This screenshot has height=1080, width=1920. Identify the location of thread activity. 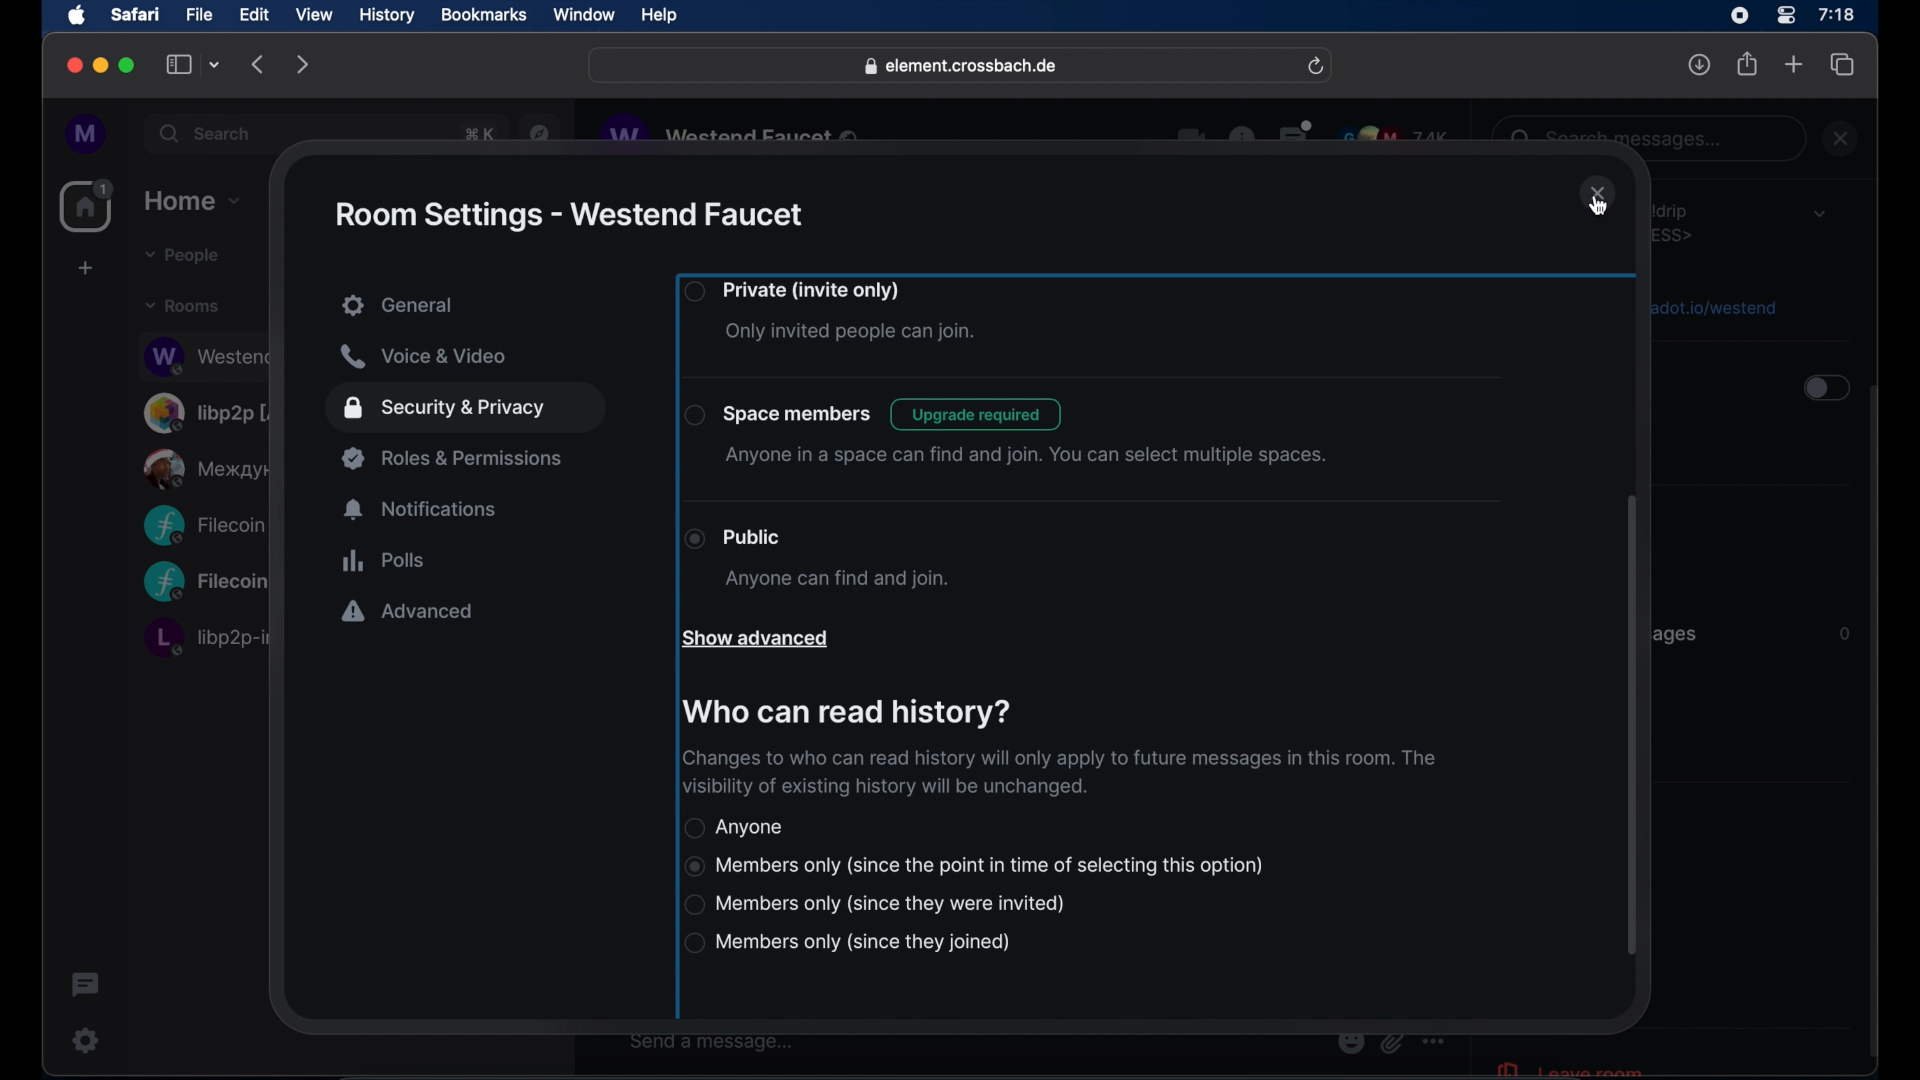
(87, 985).